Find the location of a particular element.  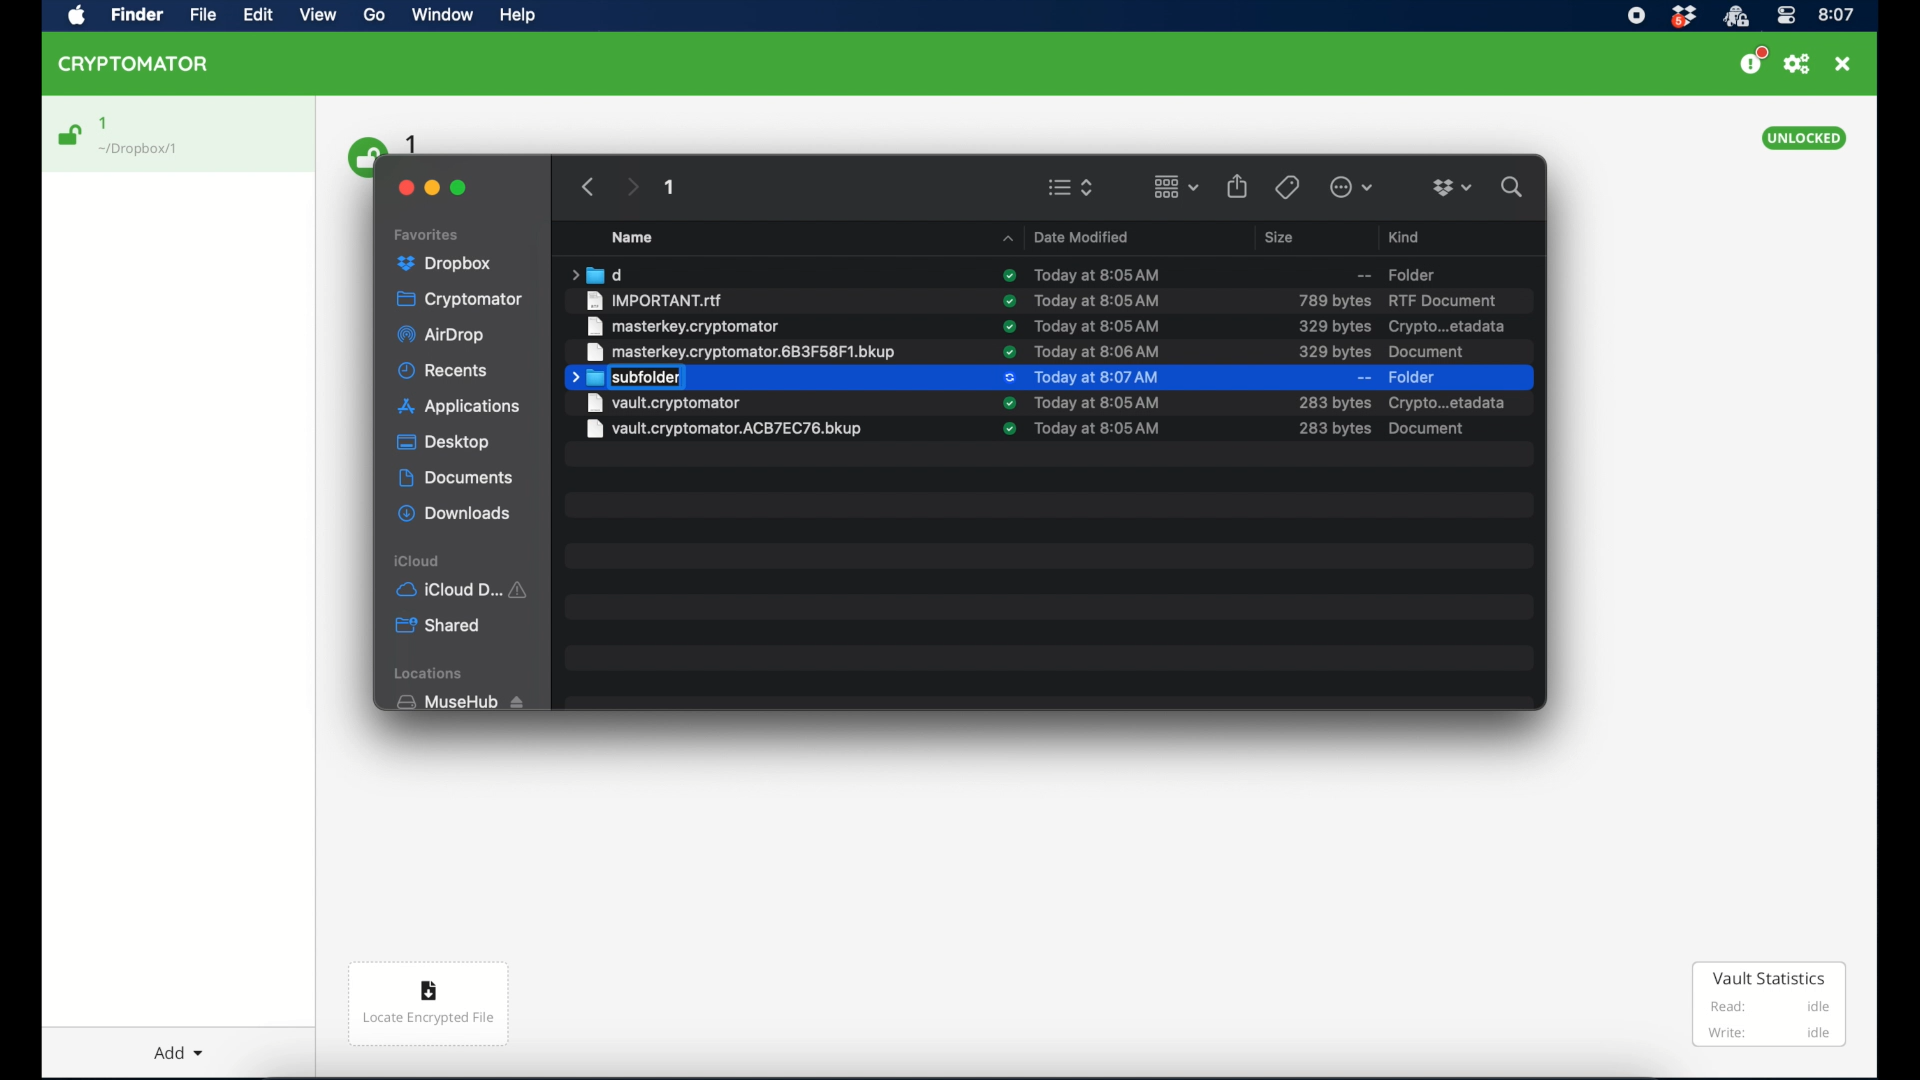

size is located at coordinates (1333, 326).